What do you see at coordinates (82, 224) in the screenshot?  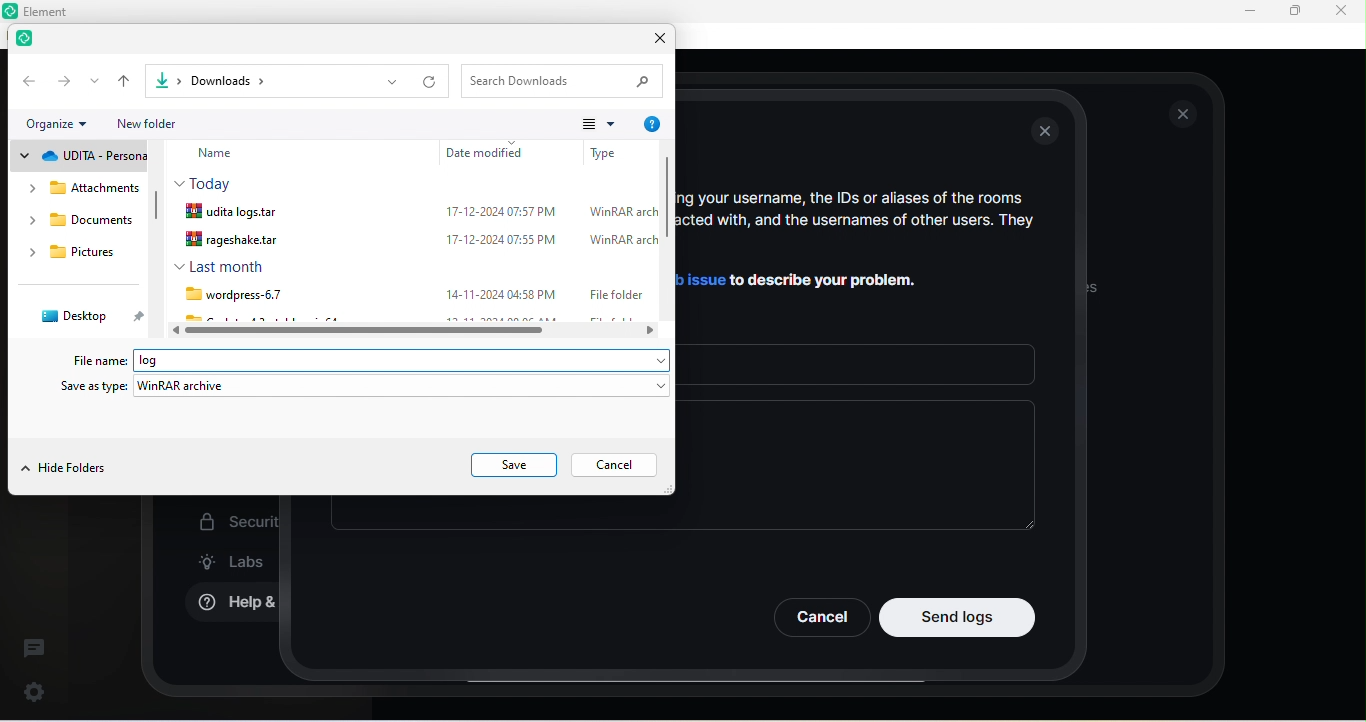 I see `downloads` at bounding box center [82, 224].